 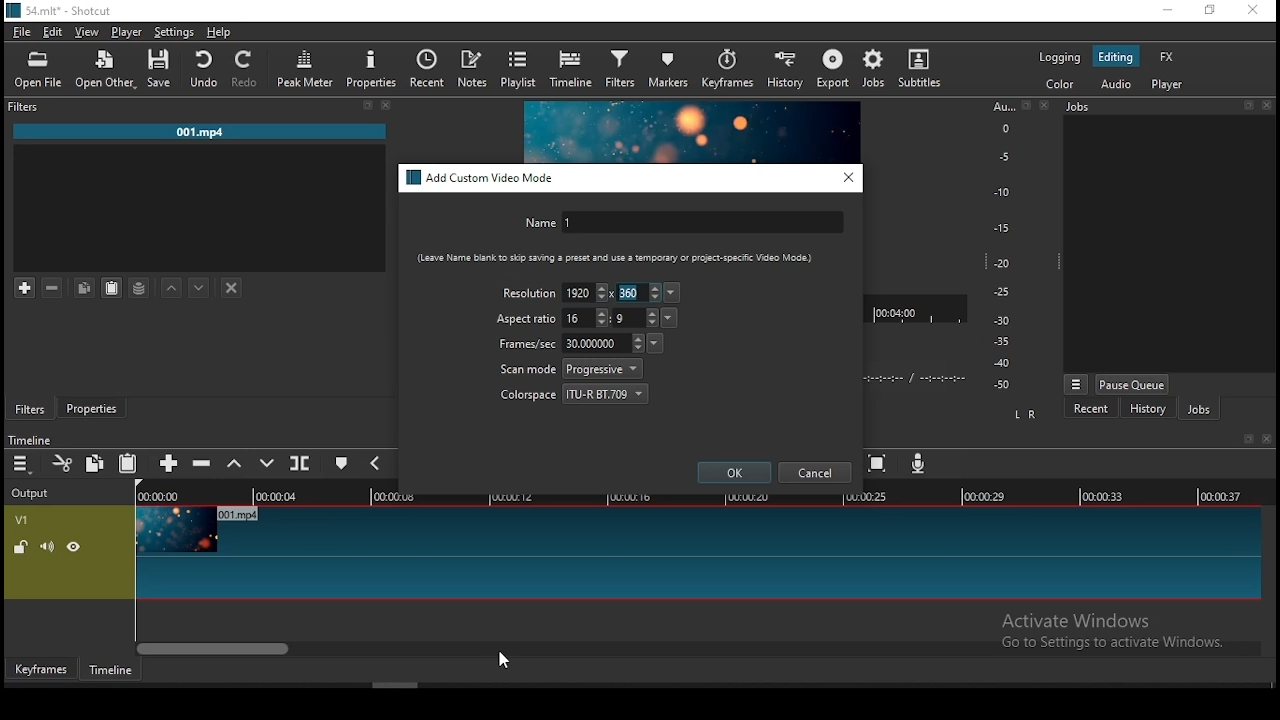 What do you see at coordinates (781, 71) in the screenshot?
I see `history` at bounding box center [781, 71].